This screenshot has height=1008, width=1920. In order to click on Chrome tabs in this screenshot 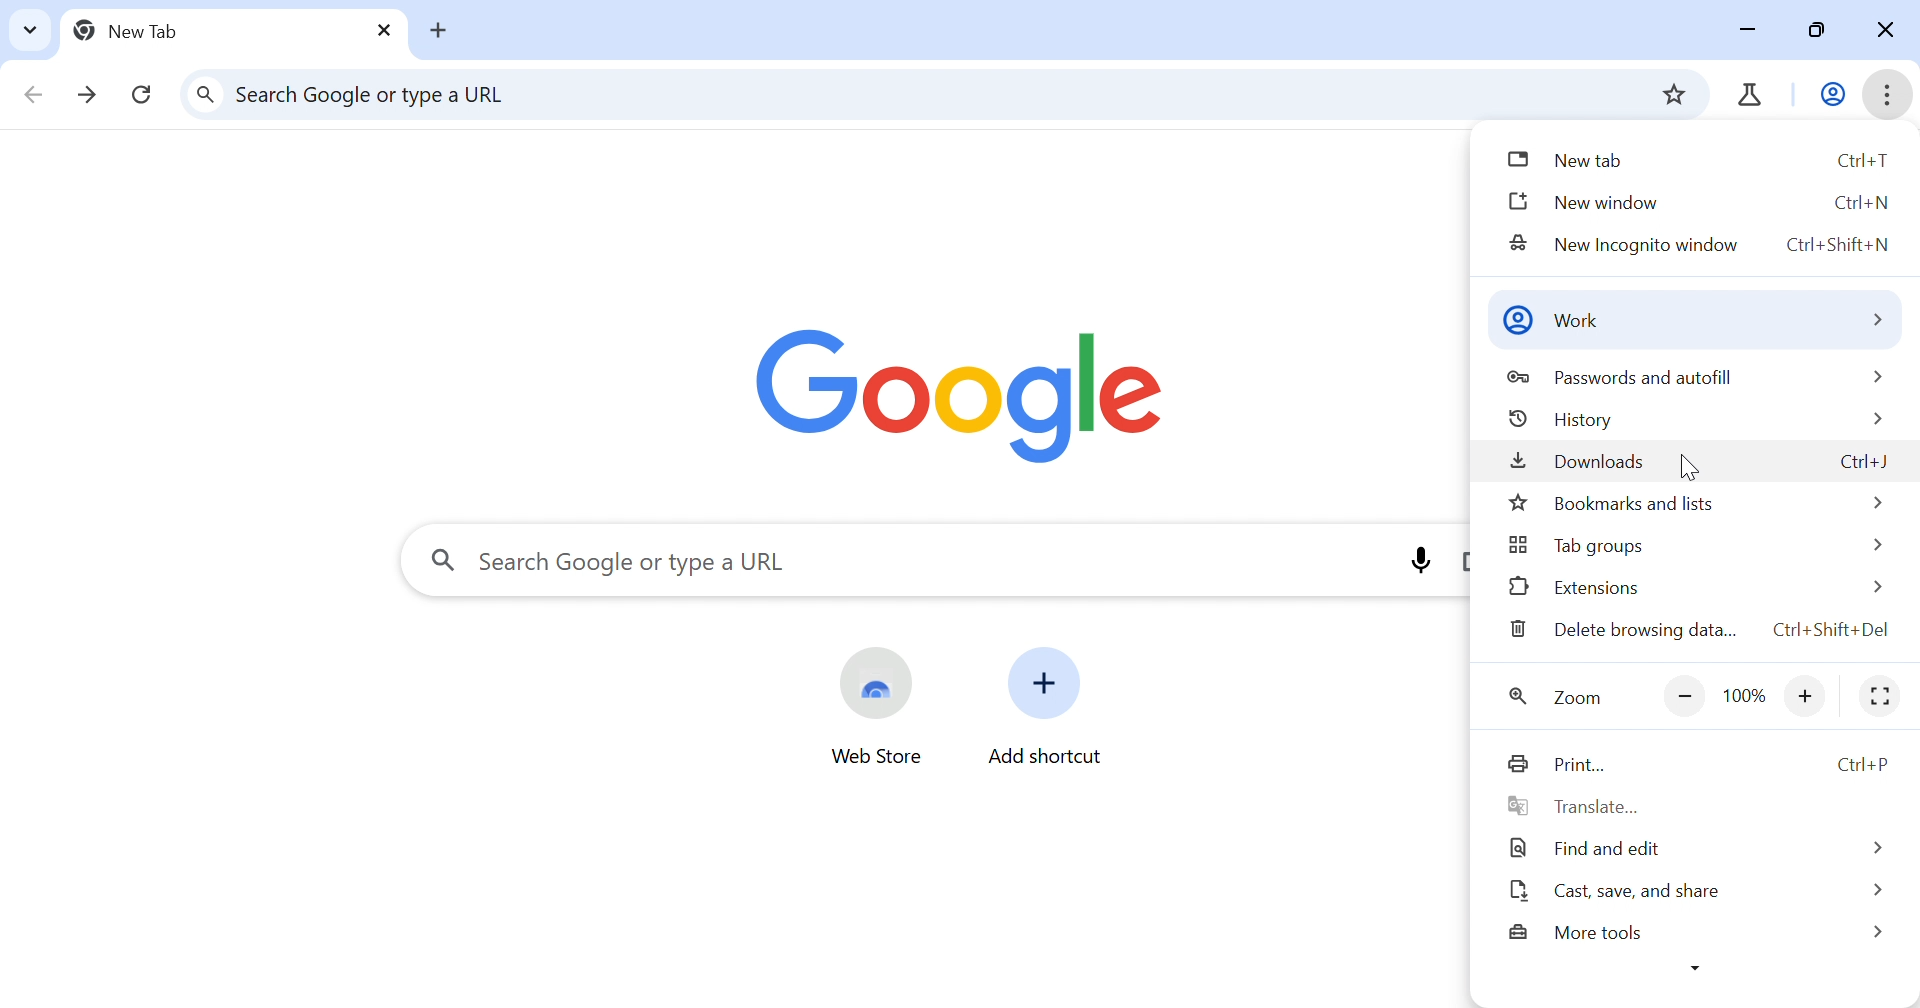, I will do `click(1744, 96)`.